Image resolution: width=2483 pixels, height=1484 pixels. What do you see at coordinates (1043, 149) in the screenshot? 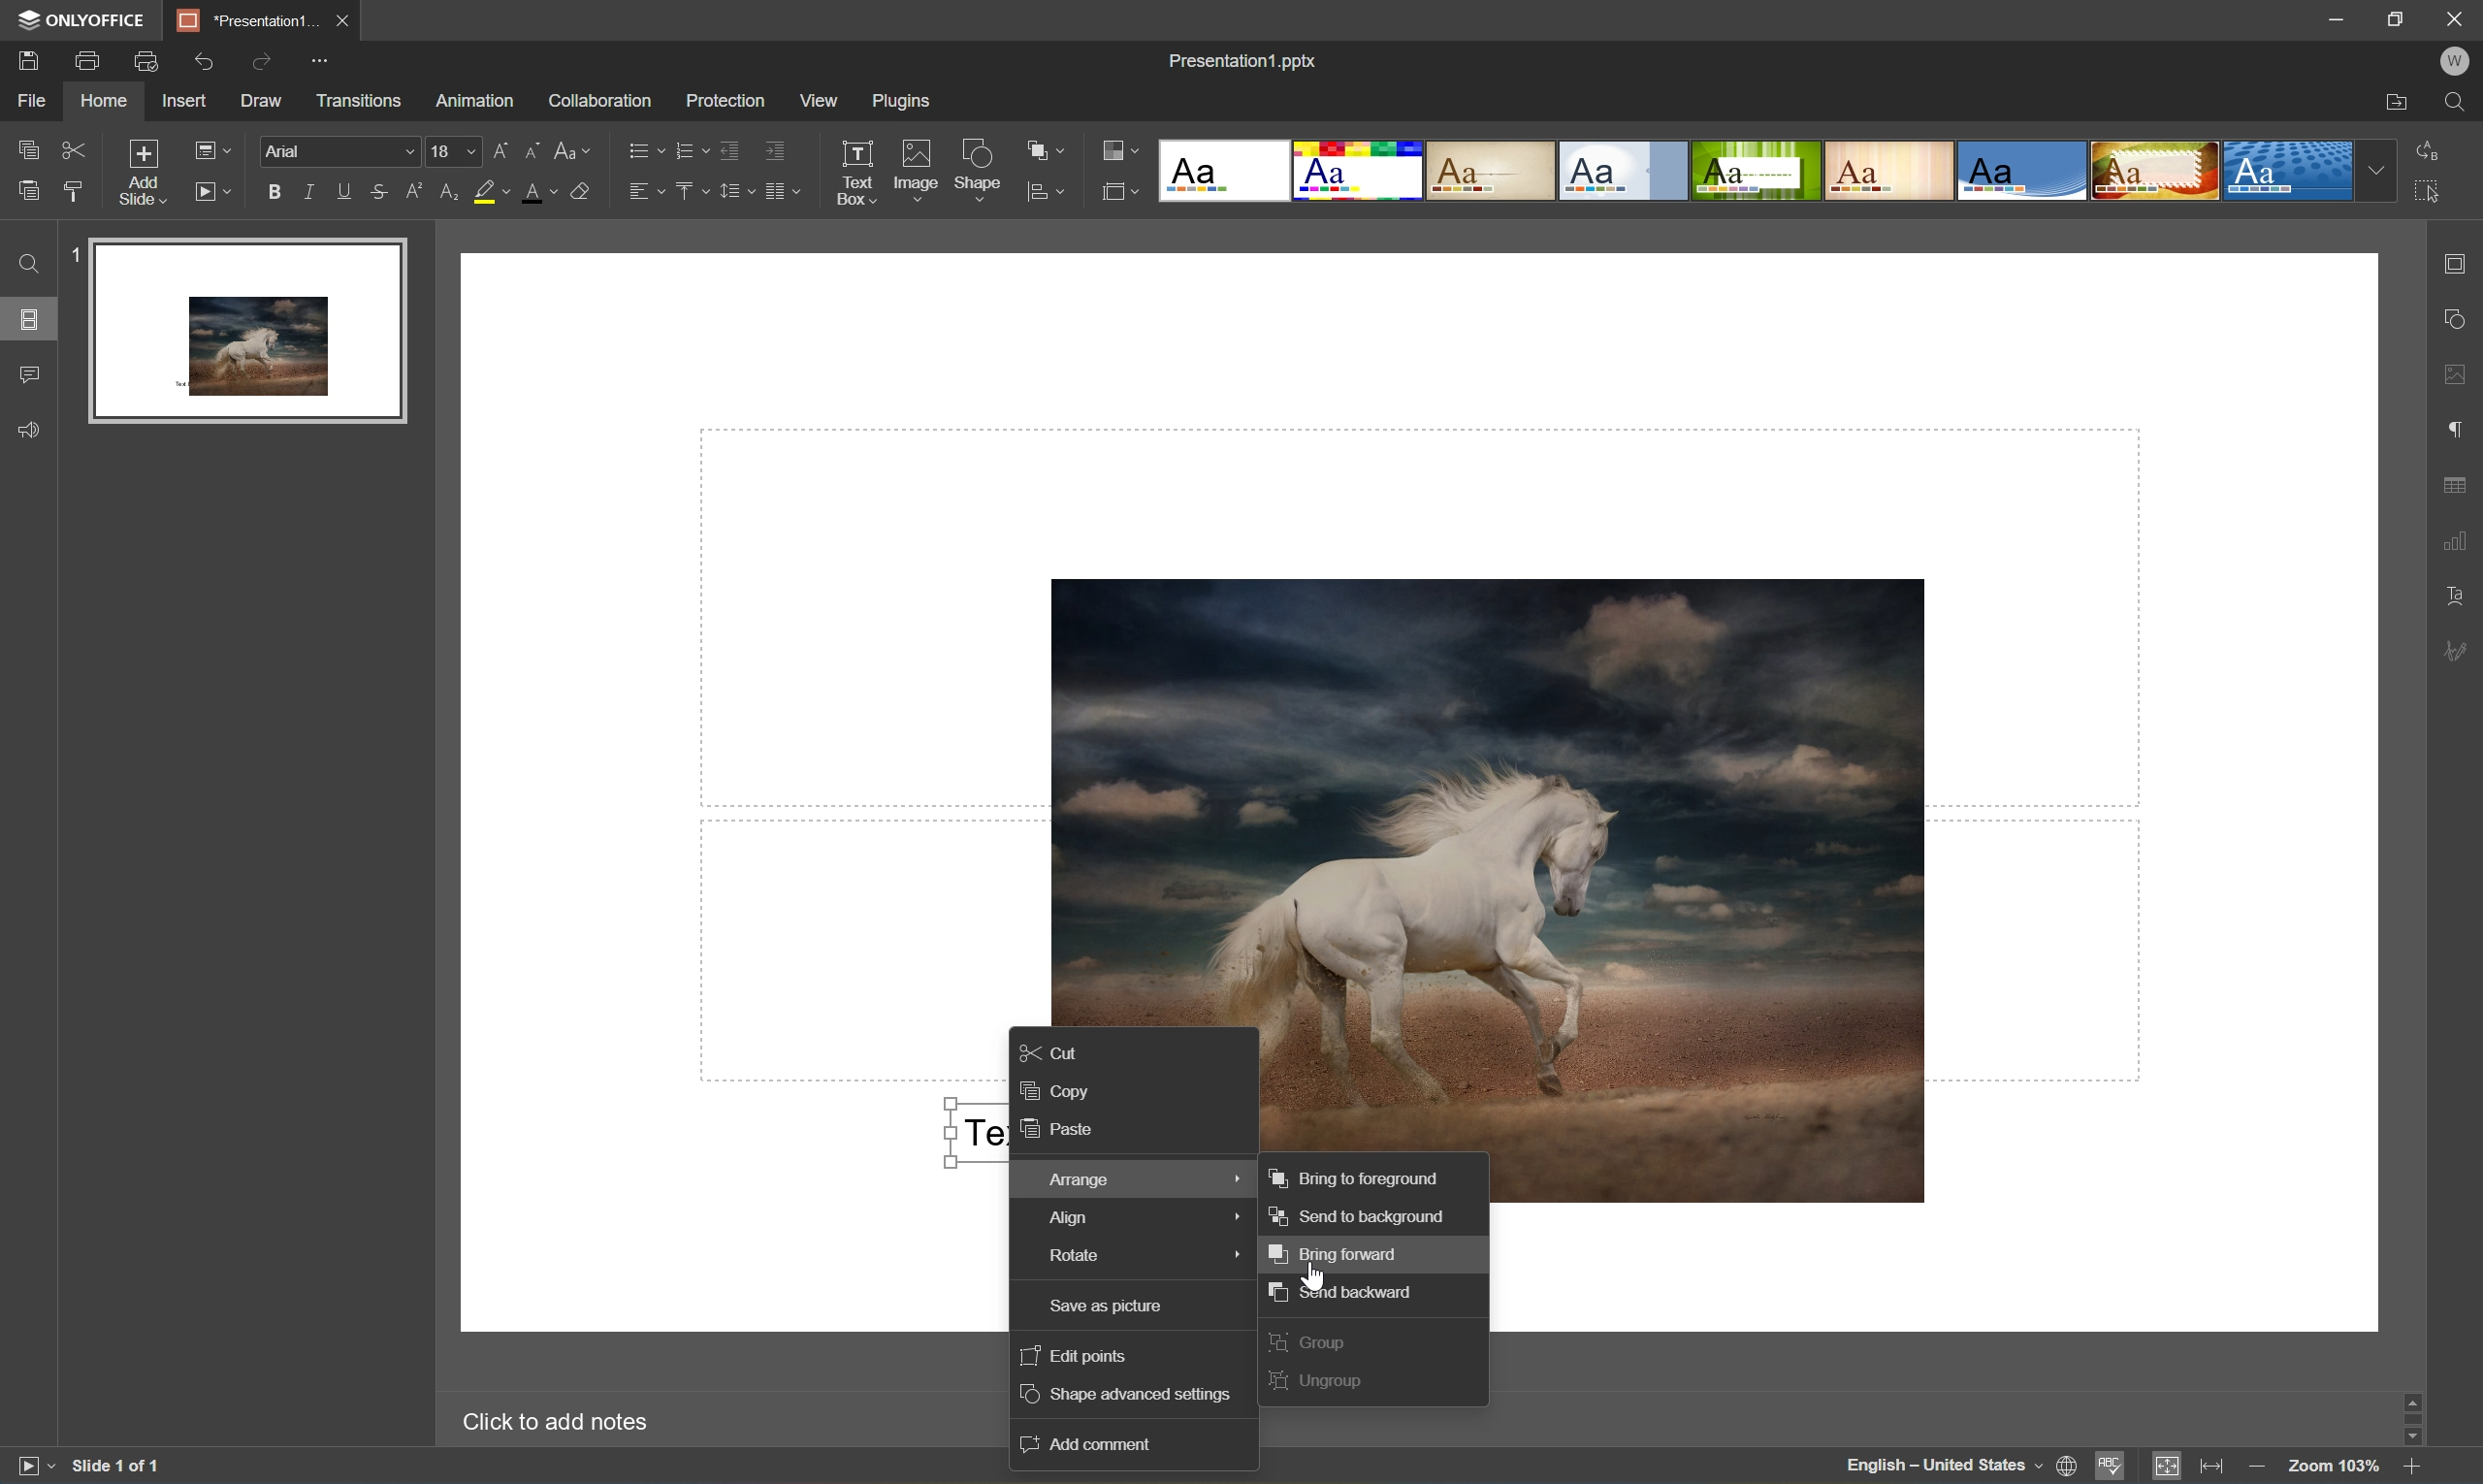
I see `Arrange shapes` at bounding box center [1043, 149].